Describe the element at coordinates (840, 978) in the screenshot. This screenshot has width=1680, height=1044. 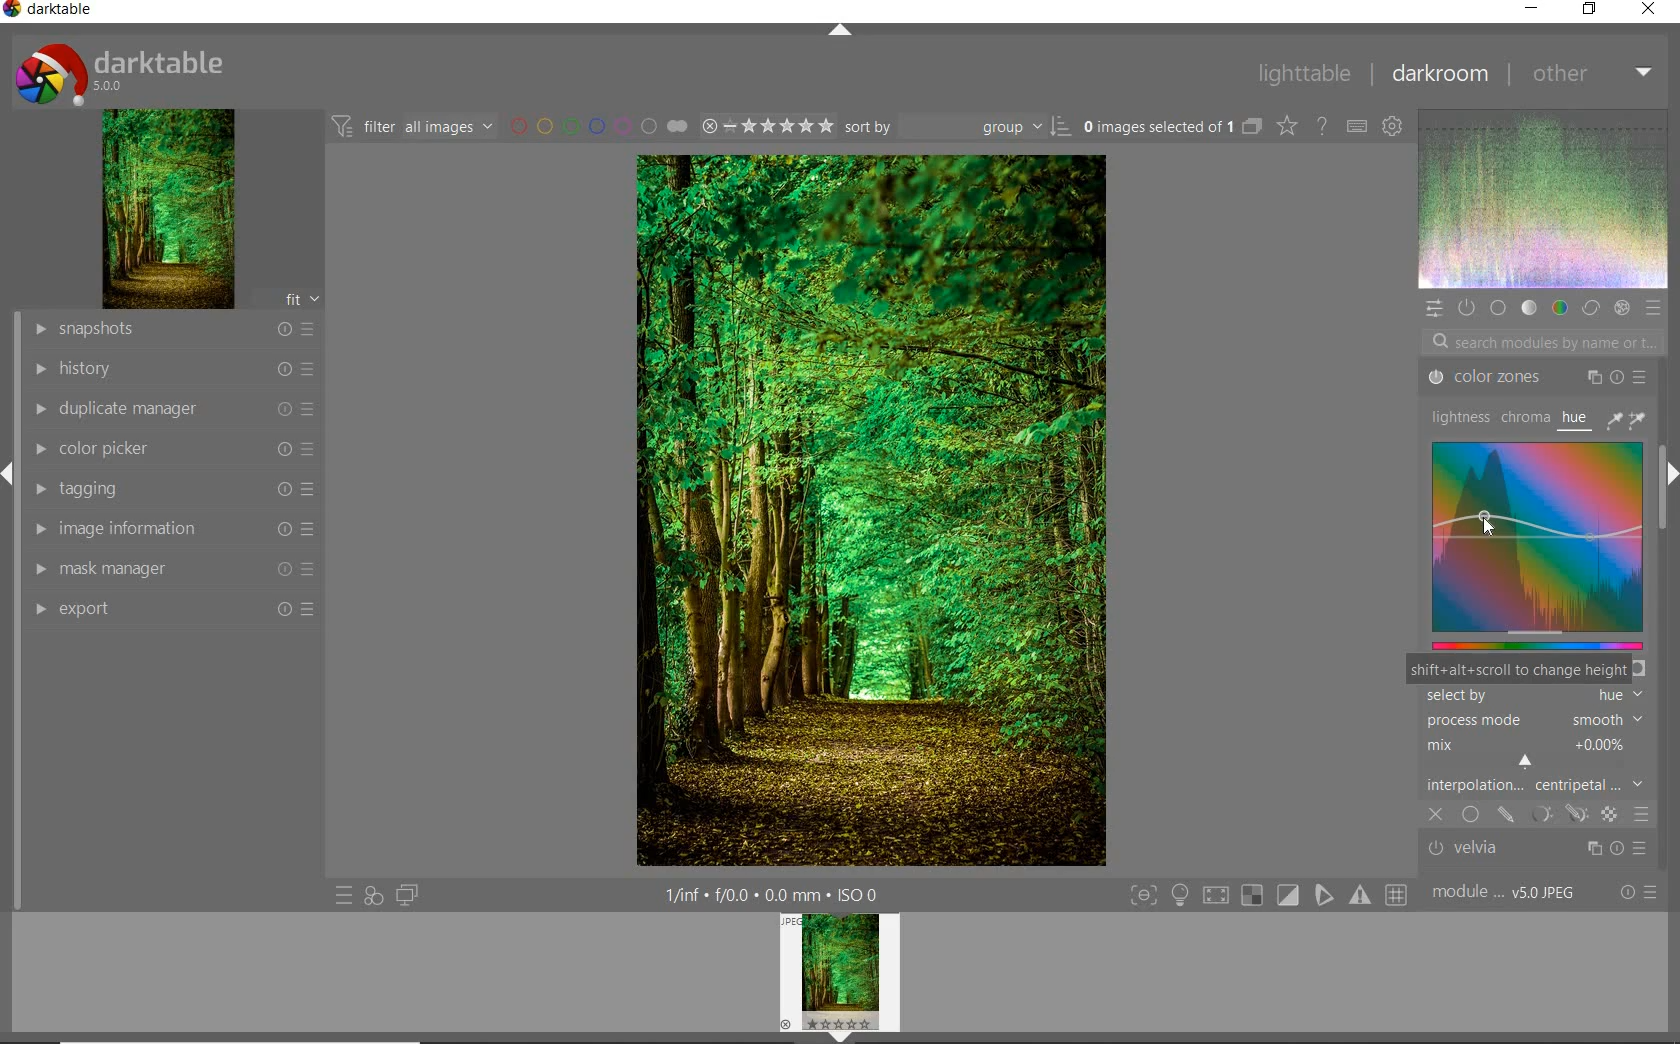
I see `IMAGE PREVIEW` at that location.